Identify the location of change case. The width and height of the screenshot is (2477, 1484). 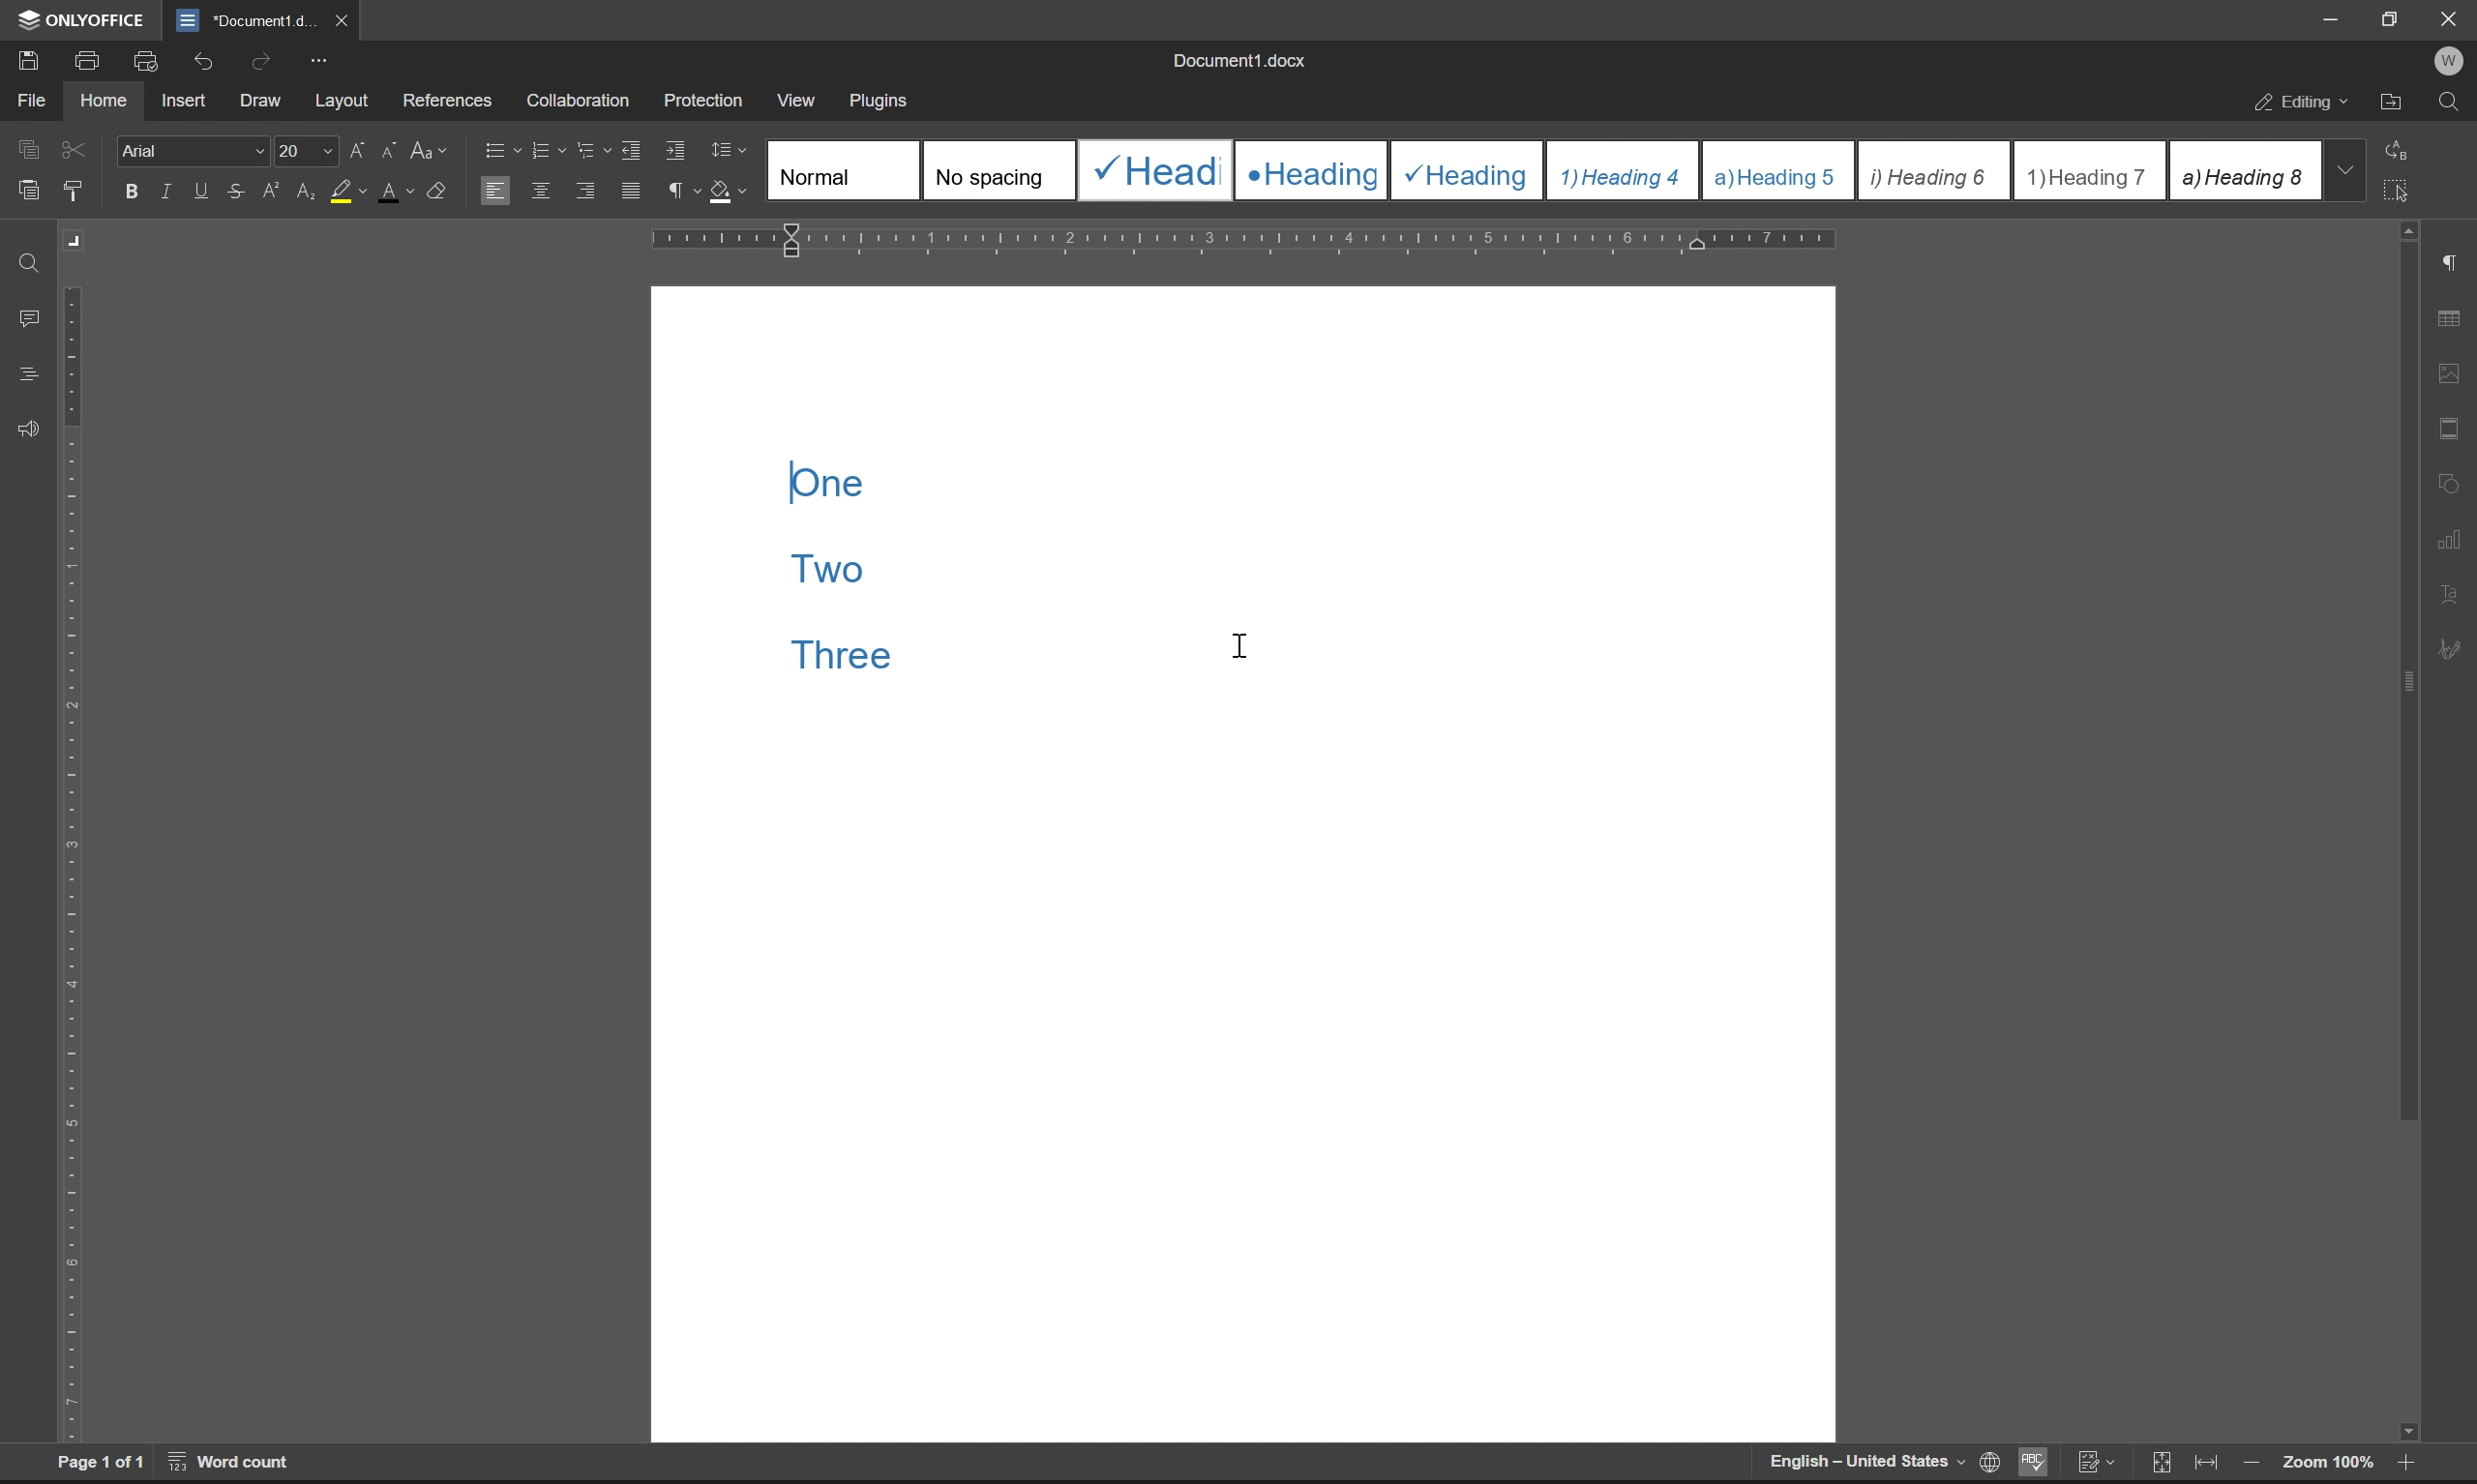
(431, 148).